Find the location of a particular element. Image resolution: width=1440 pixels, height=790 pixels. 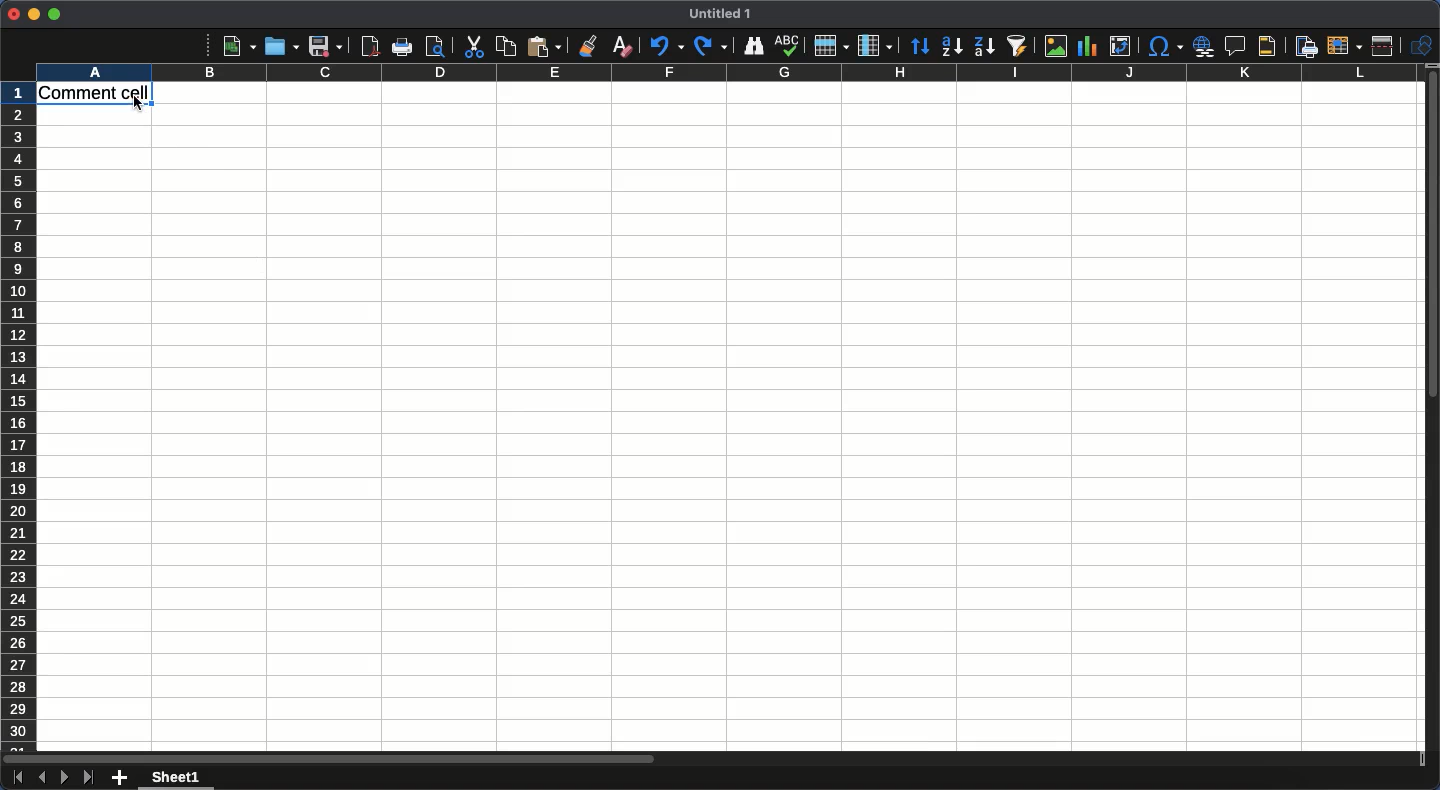

Insert edit or pivot table is located at coordinates (1120, 45).